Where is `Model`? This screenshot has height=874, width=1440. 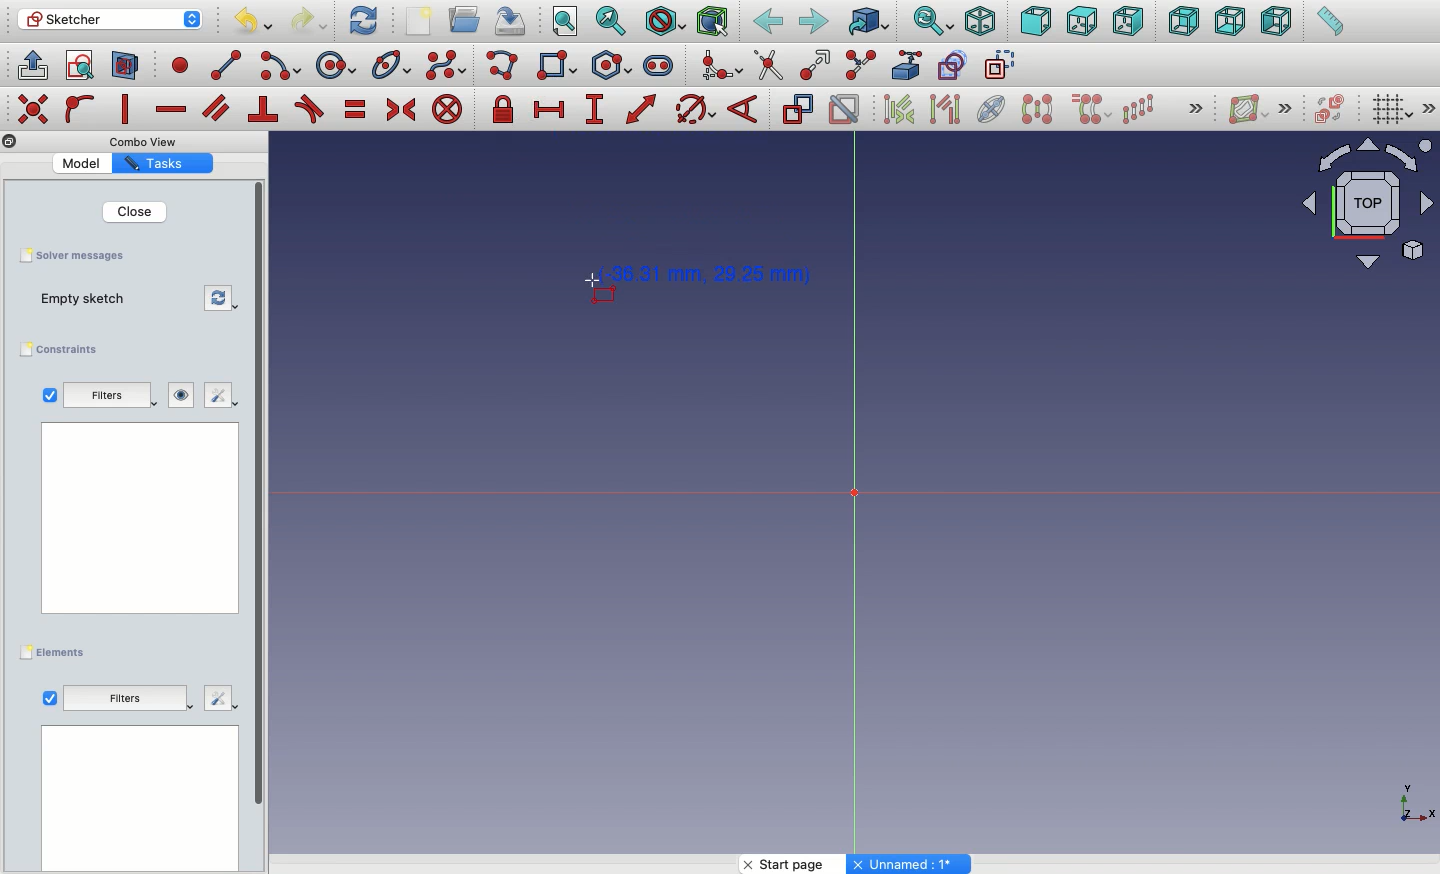
Model is located at coordinates (85, 163).